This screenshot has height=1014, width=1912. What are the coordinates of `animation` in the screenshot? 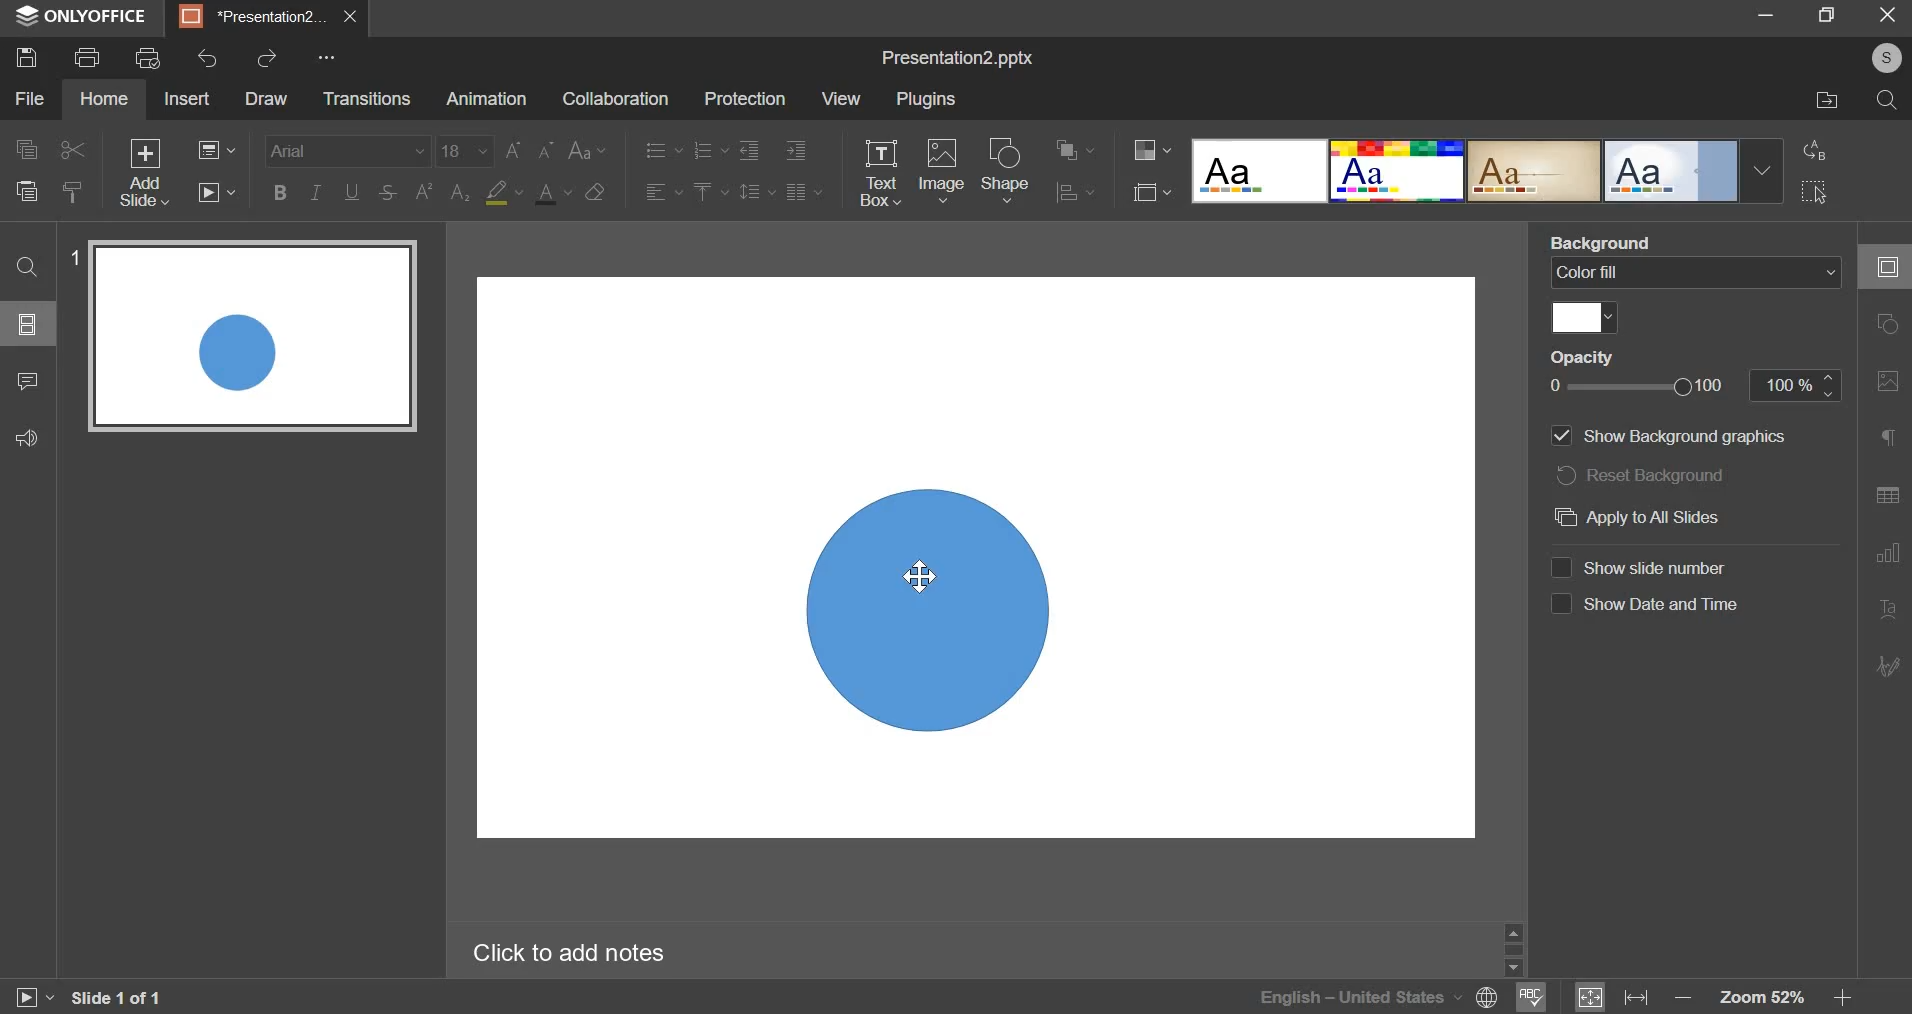 It's located at (487, 99).